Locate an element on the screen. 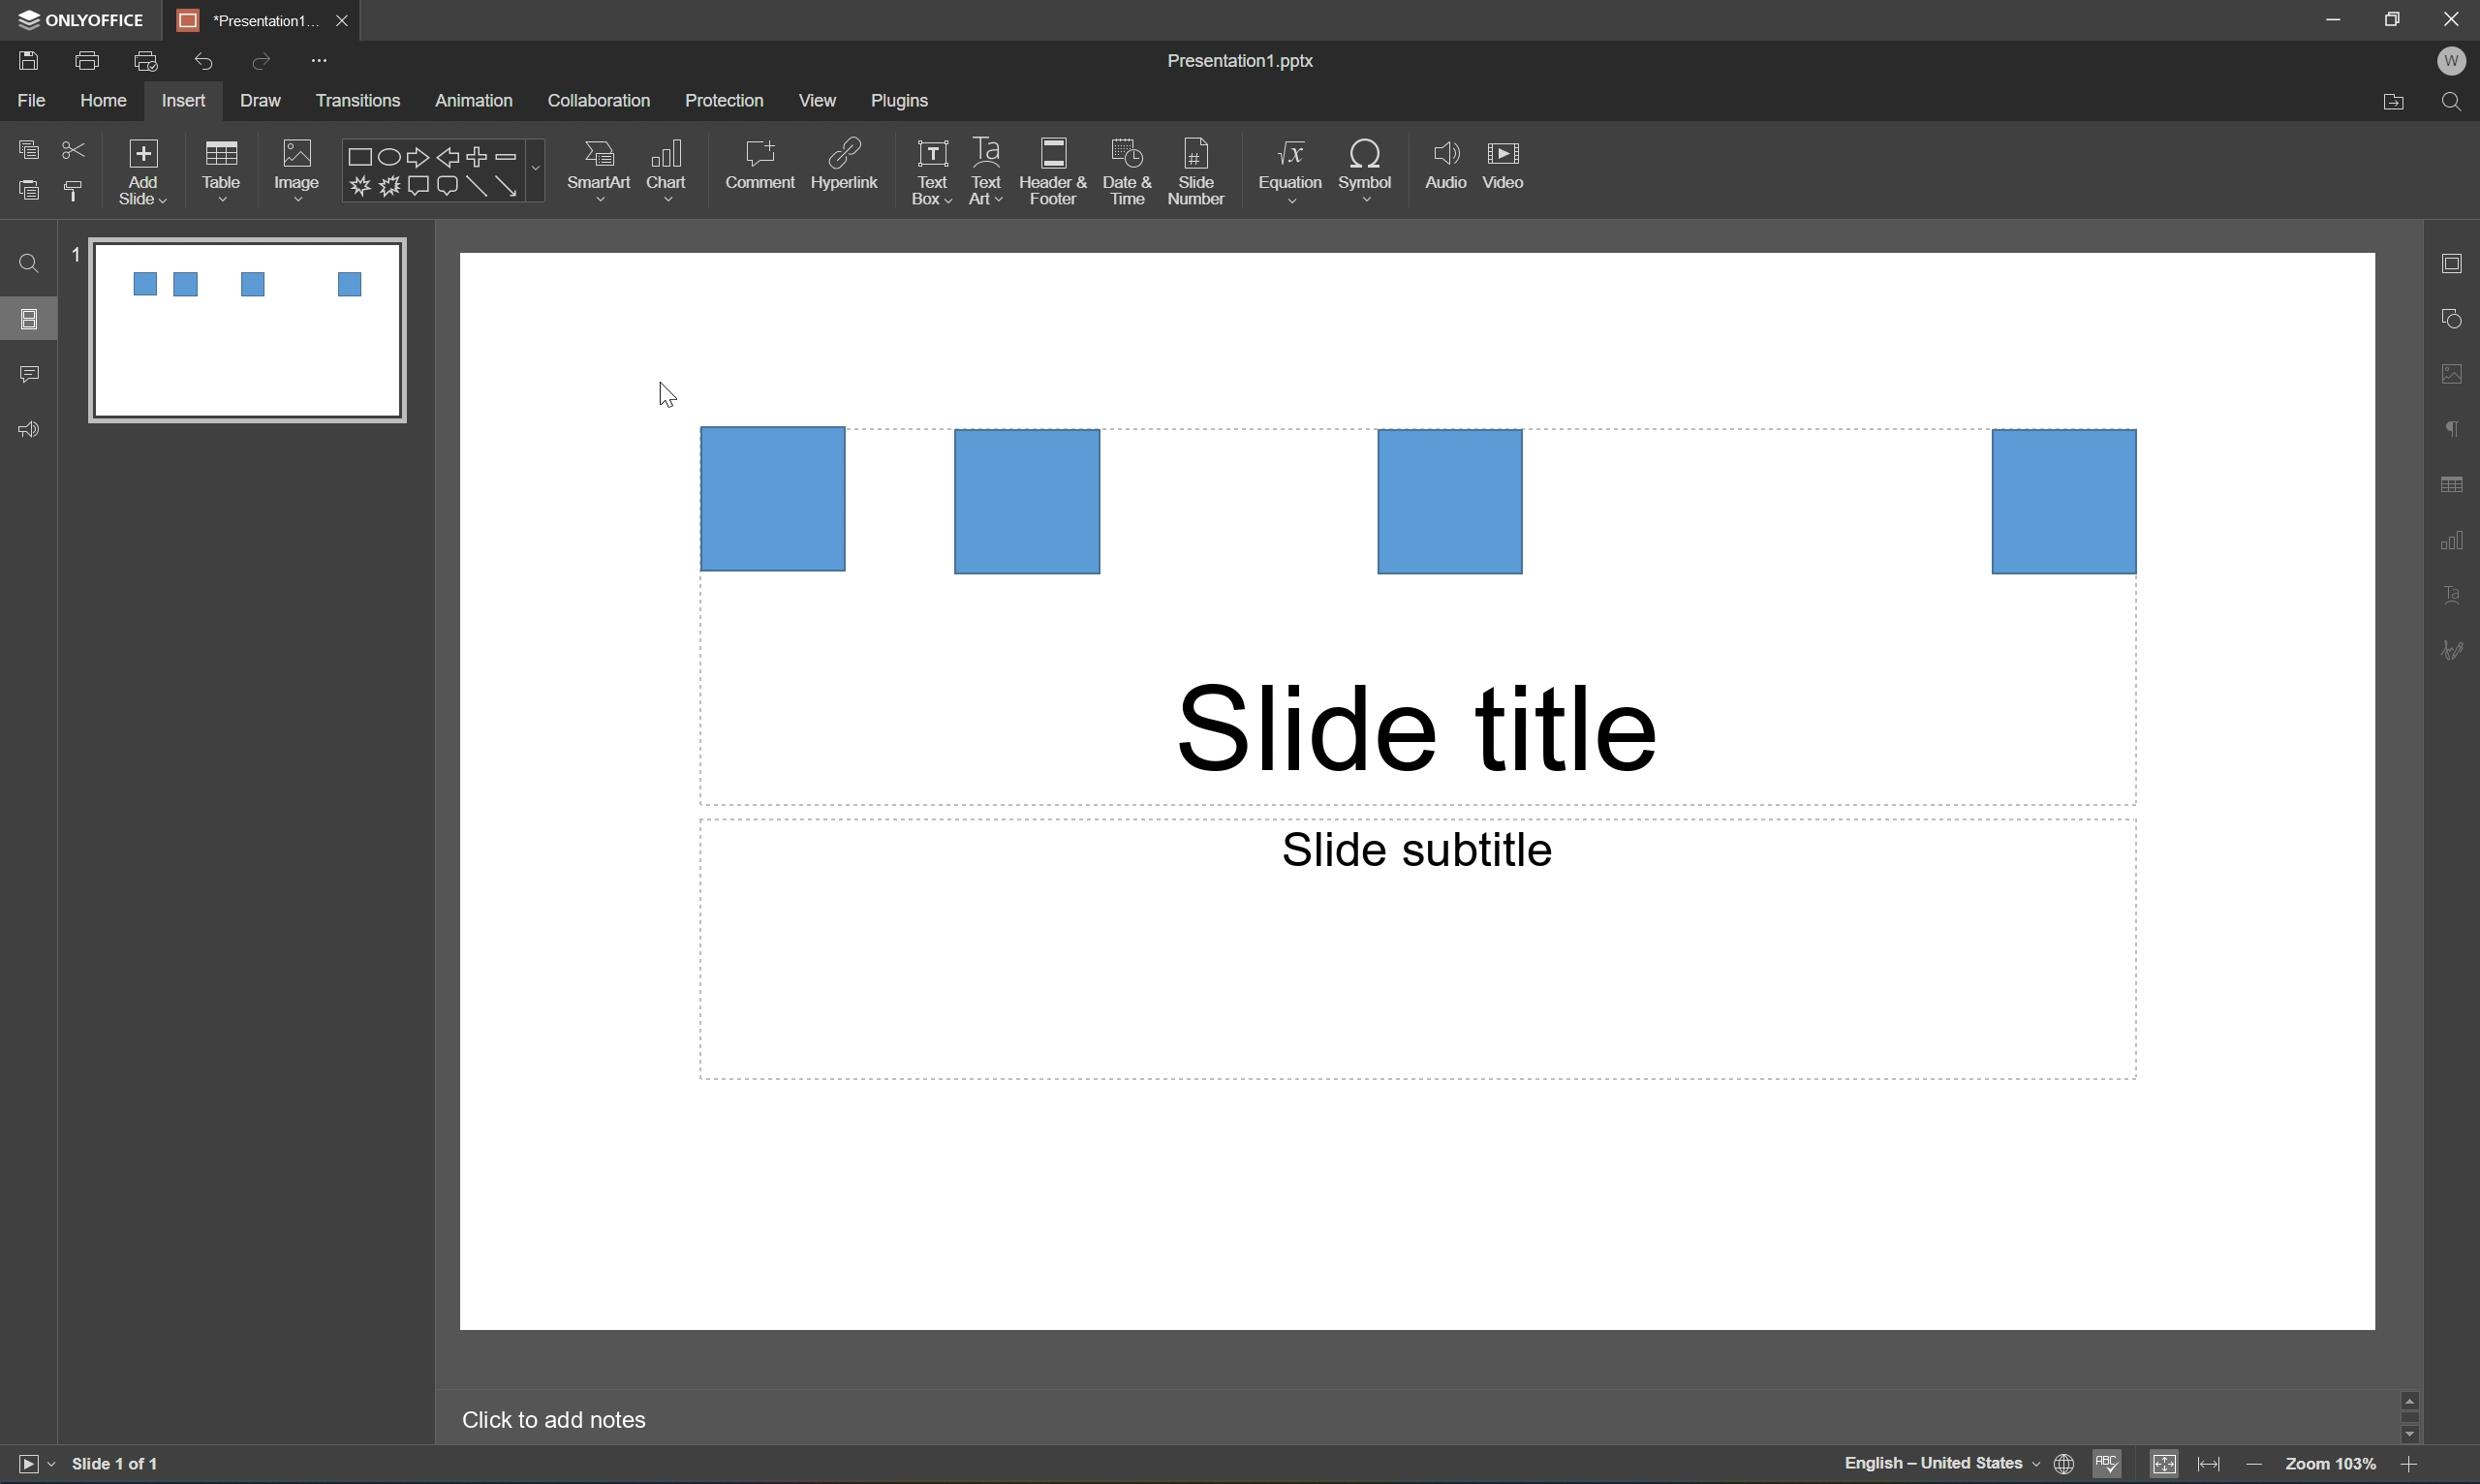 This screenshot has height=1484, width=2480. fit too slide is located at coordinates (2166, 1466).